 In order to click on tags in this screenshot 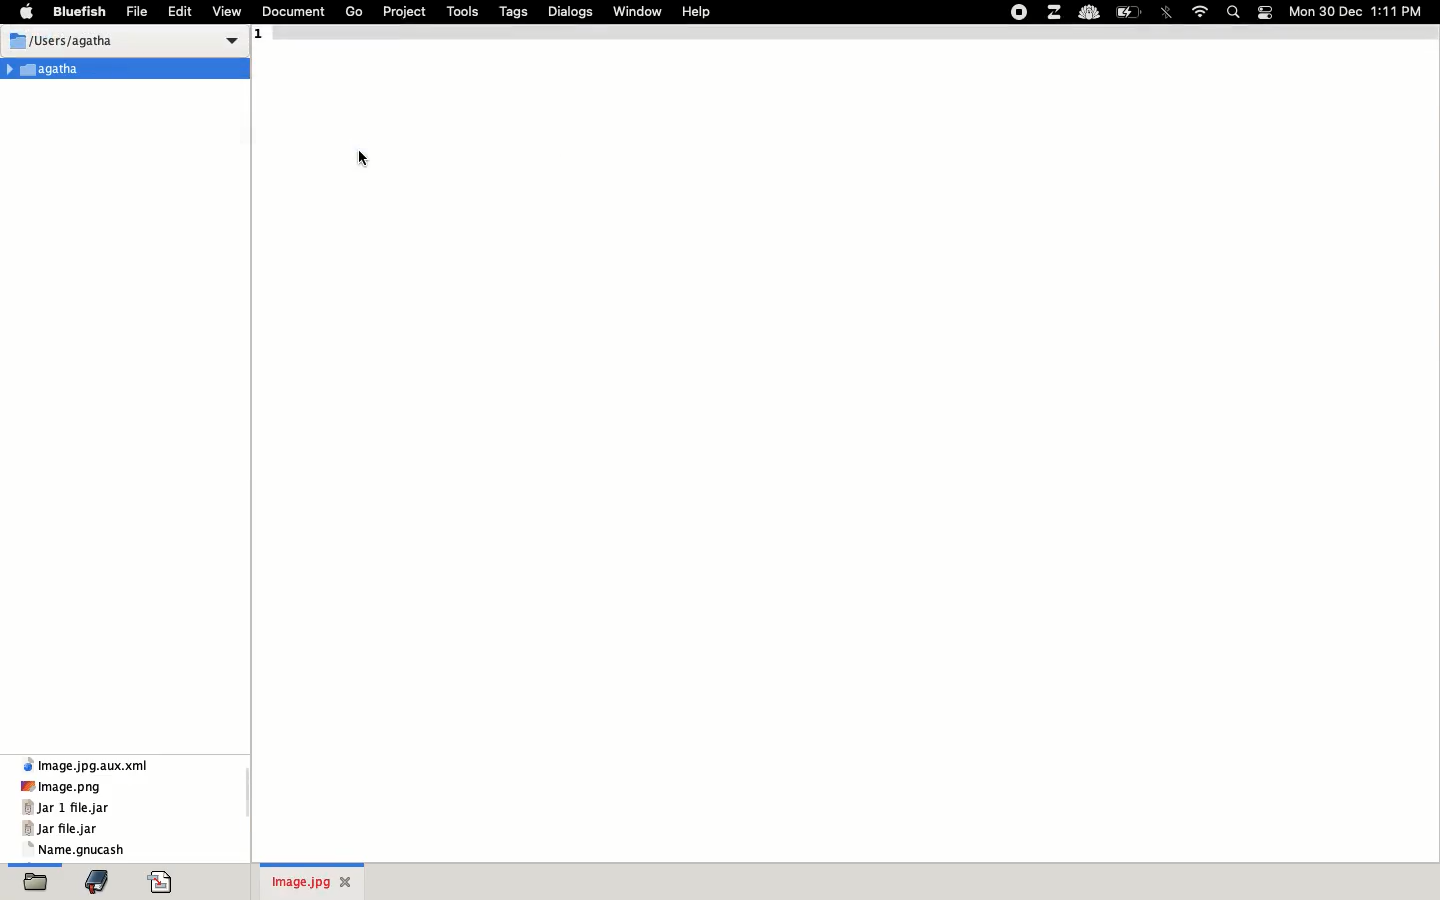, I will do `click(515, 11)`.